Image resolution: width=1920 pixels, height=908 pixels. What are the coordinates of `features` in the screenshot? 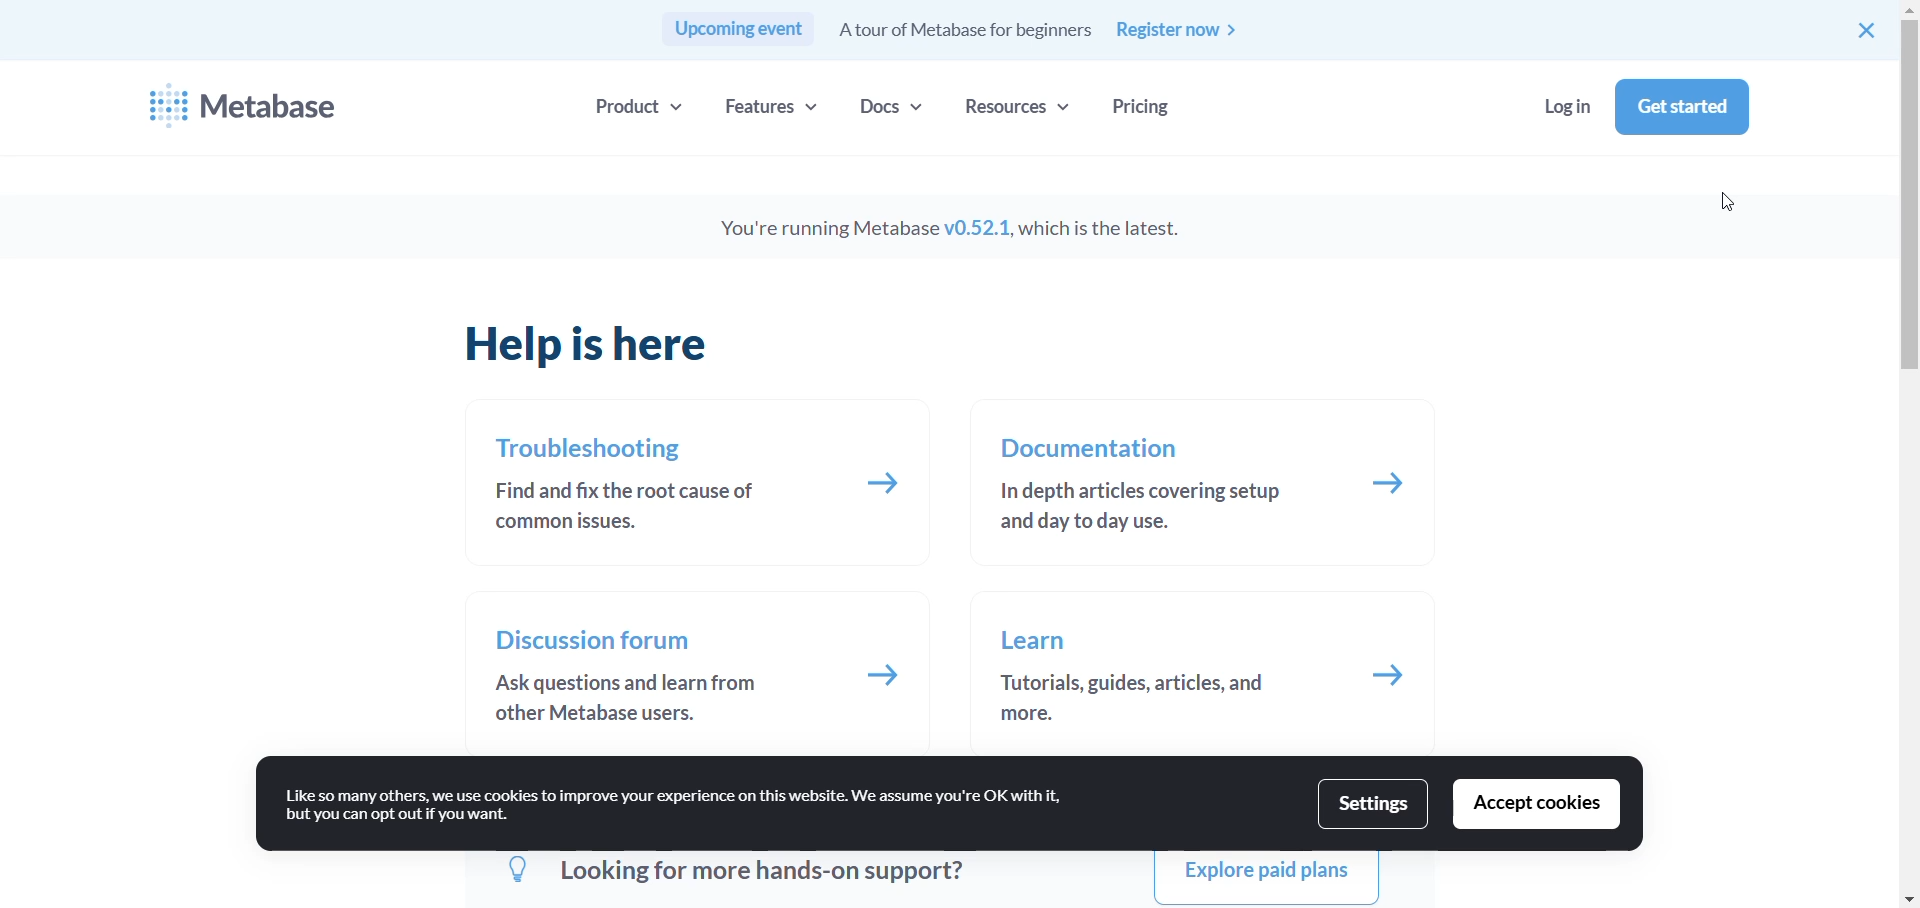 It's located at (777, 105).